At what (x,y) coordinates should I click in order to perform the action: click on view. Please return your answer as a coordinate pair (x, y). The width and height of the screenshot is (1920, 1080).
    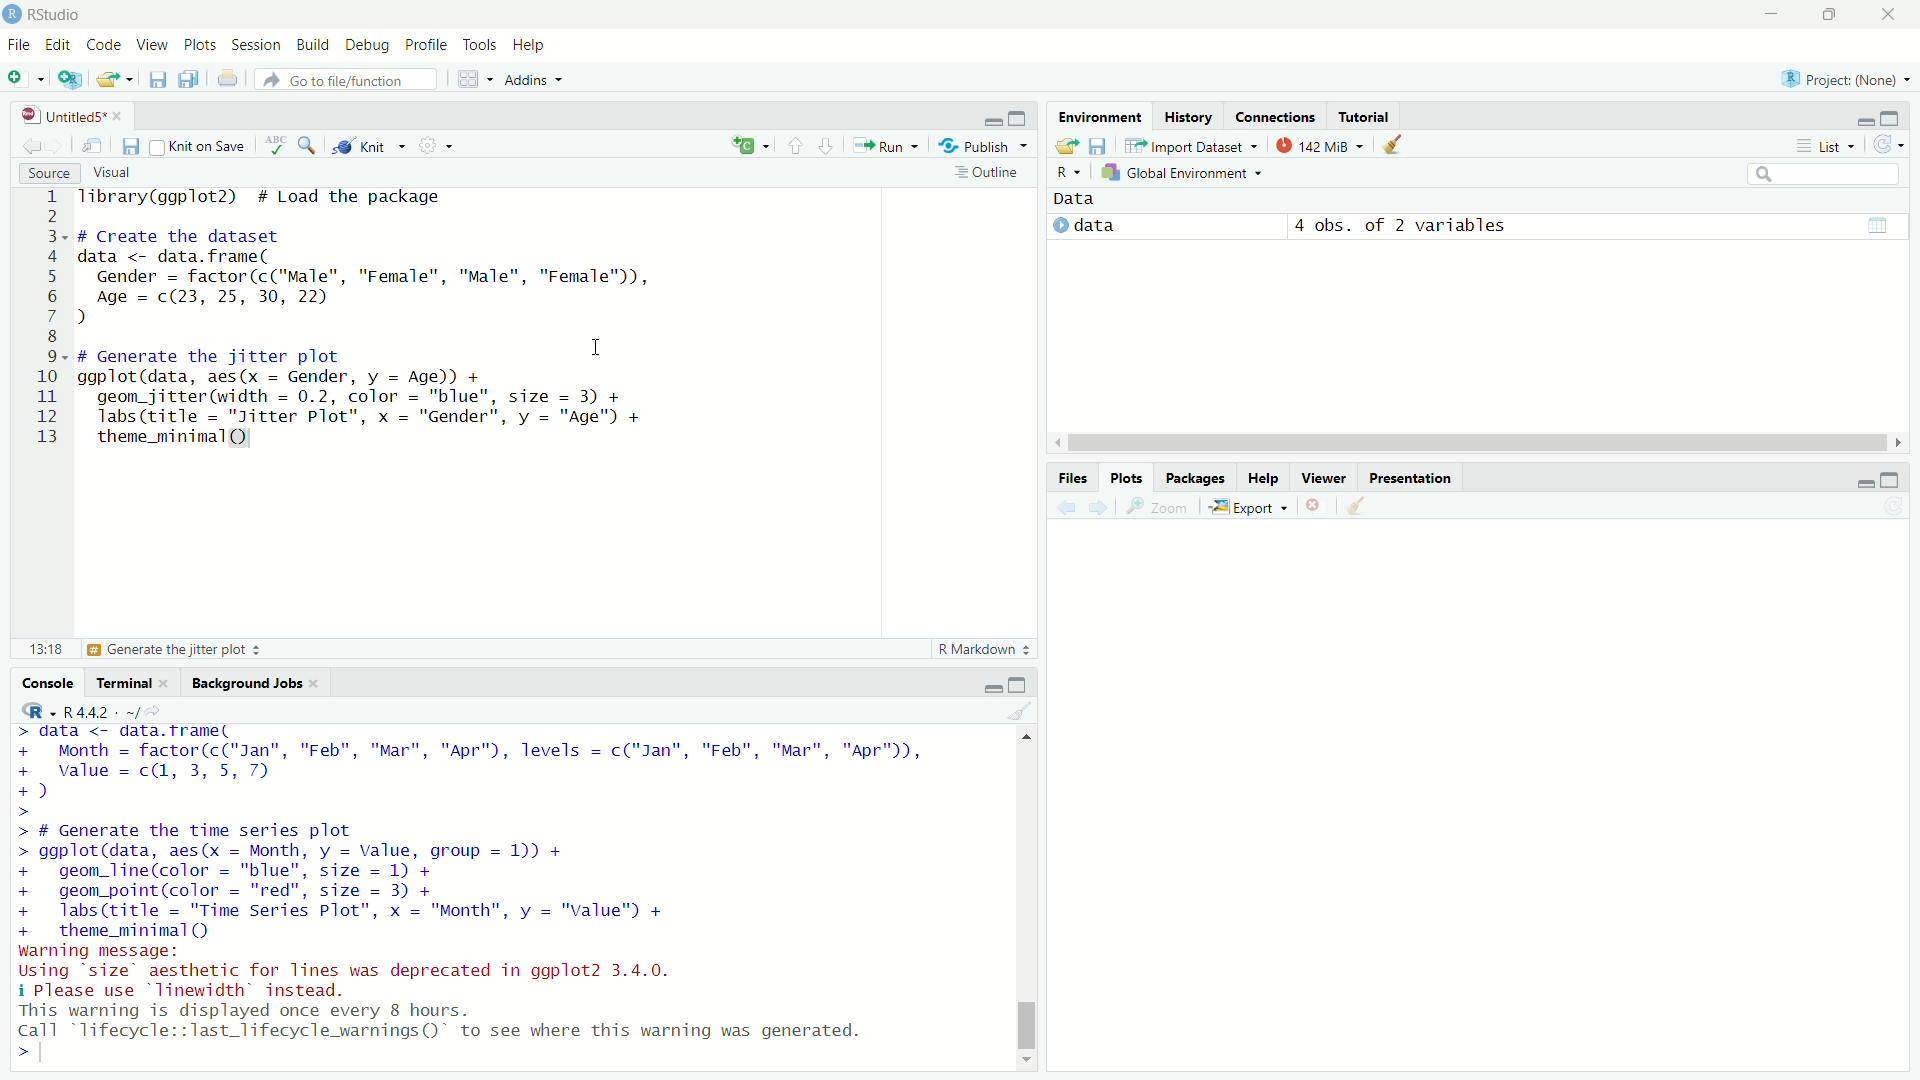
    Looking at the image, I should click on (148, 44).